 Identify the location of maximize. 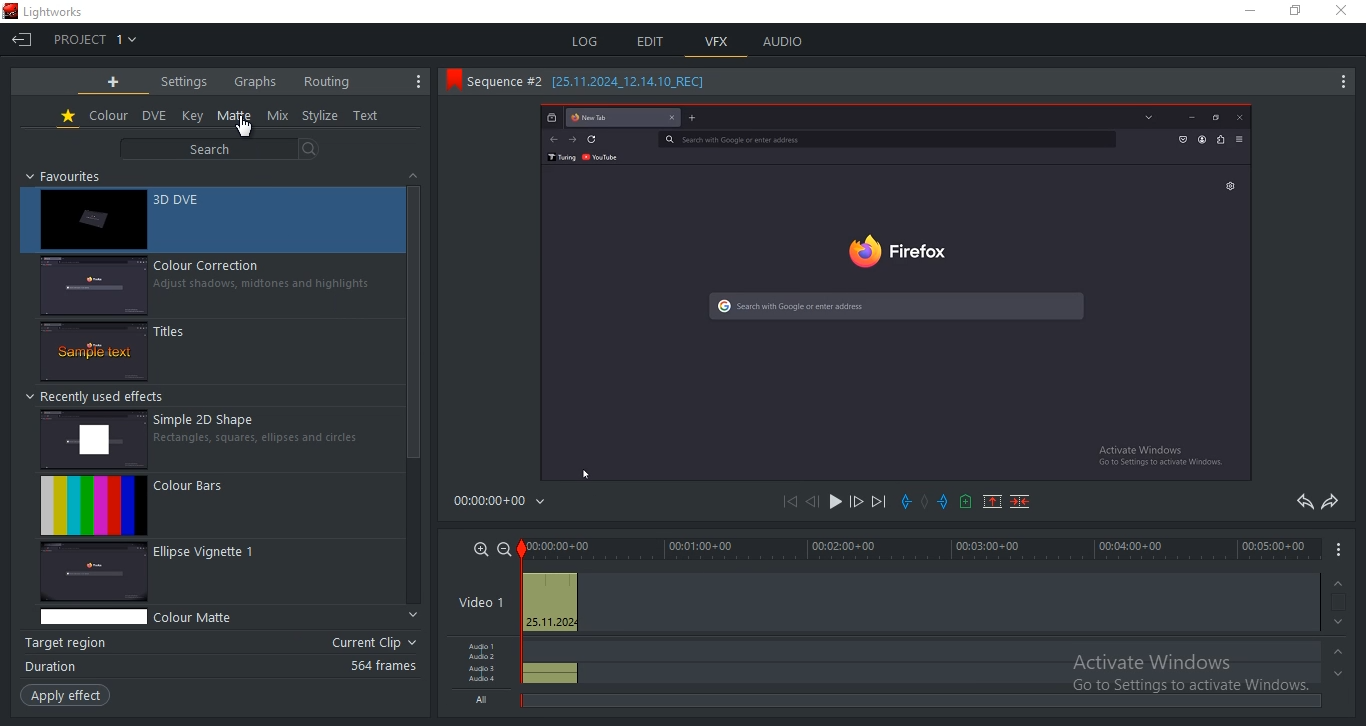
(1295, 13).